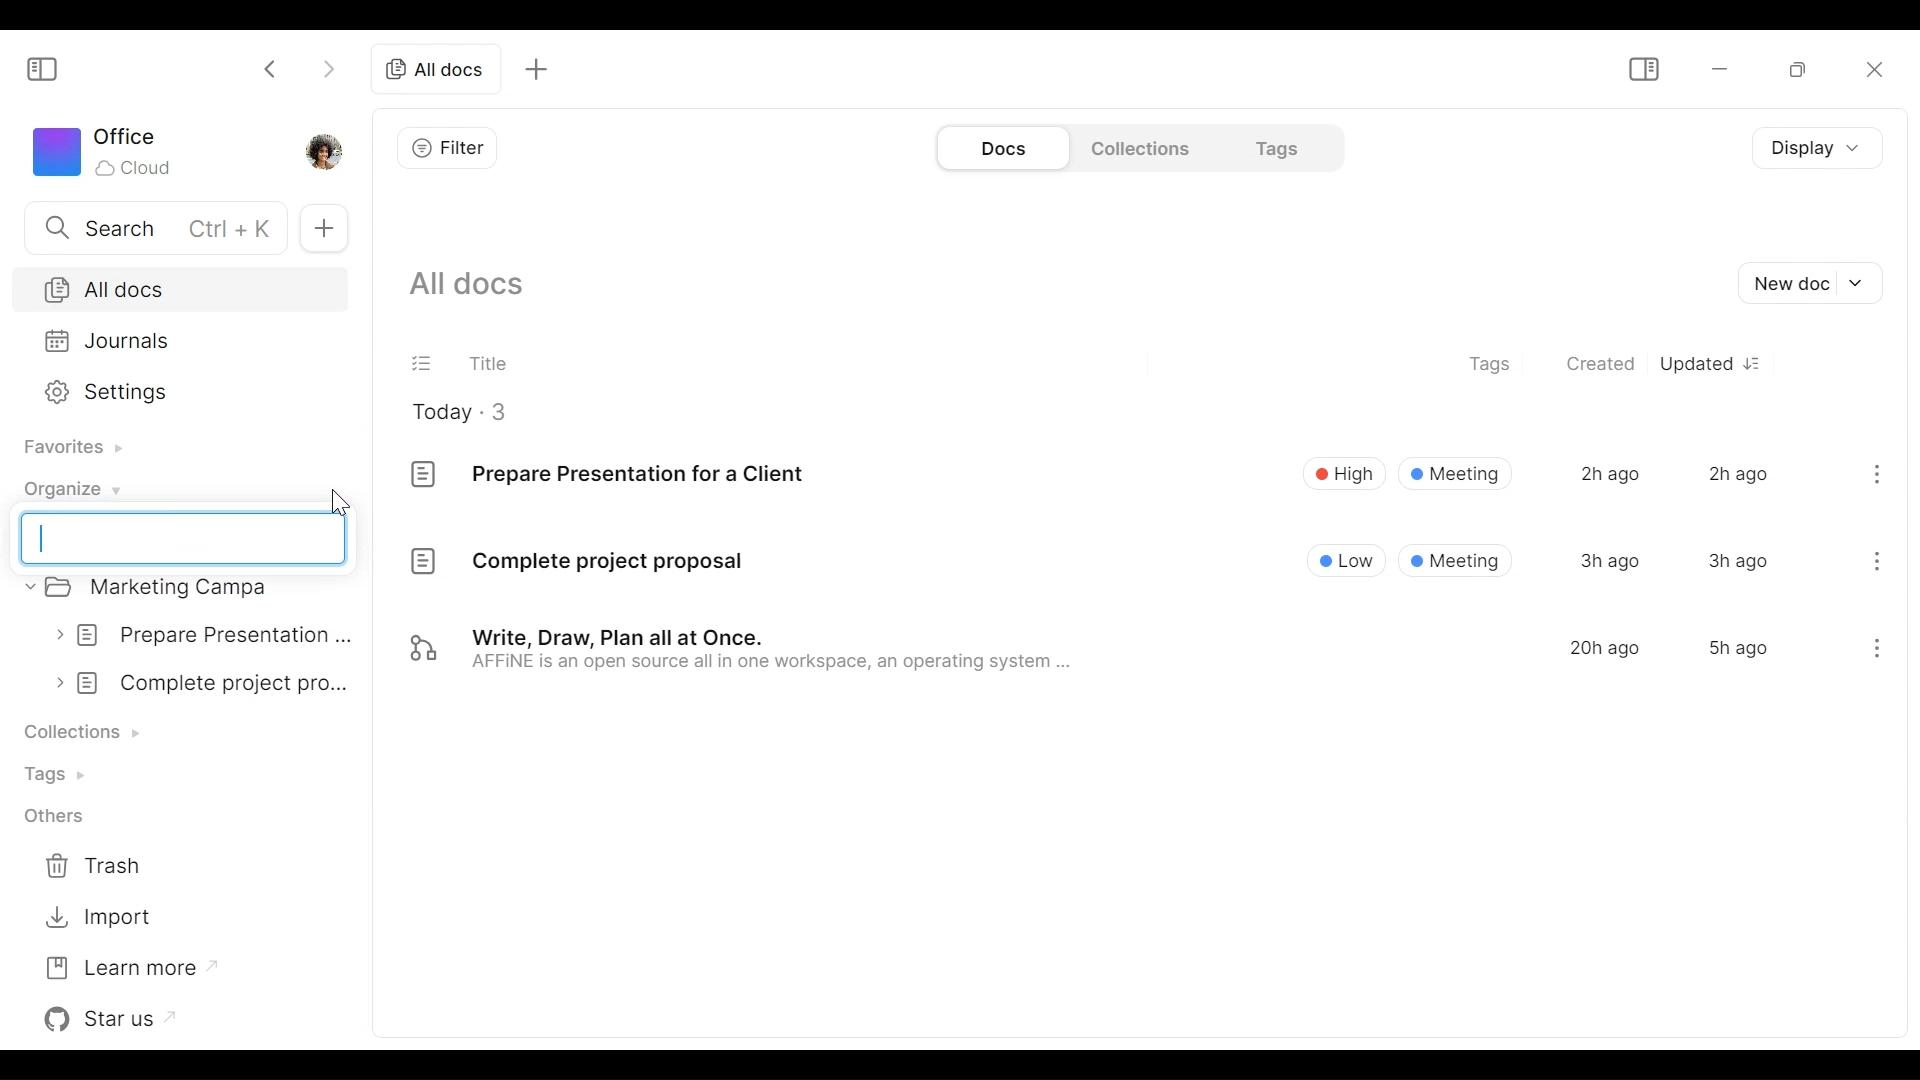 This screenshot has width=1920, height=1080. I want to click on Learn more, so click(124, 966).